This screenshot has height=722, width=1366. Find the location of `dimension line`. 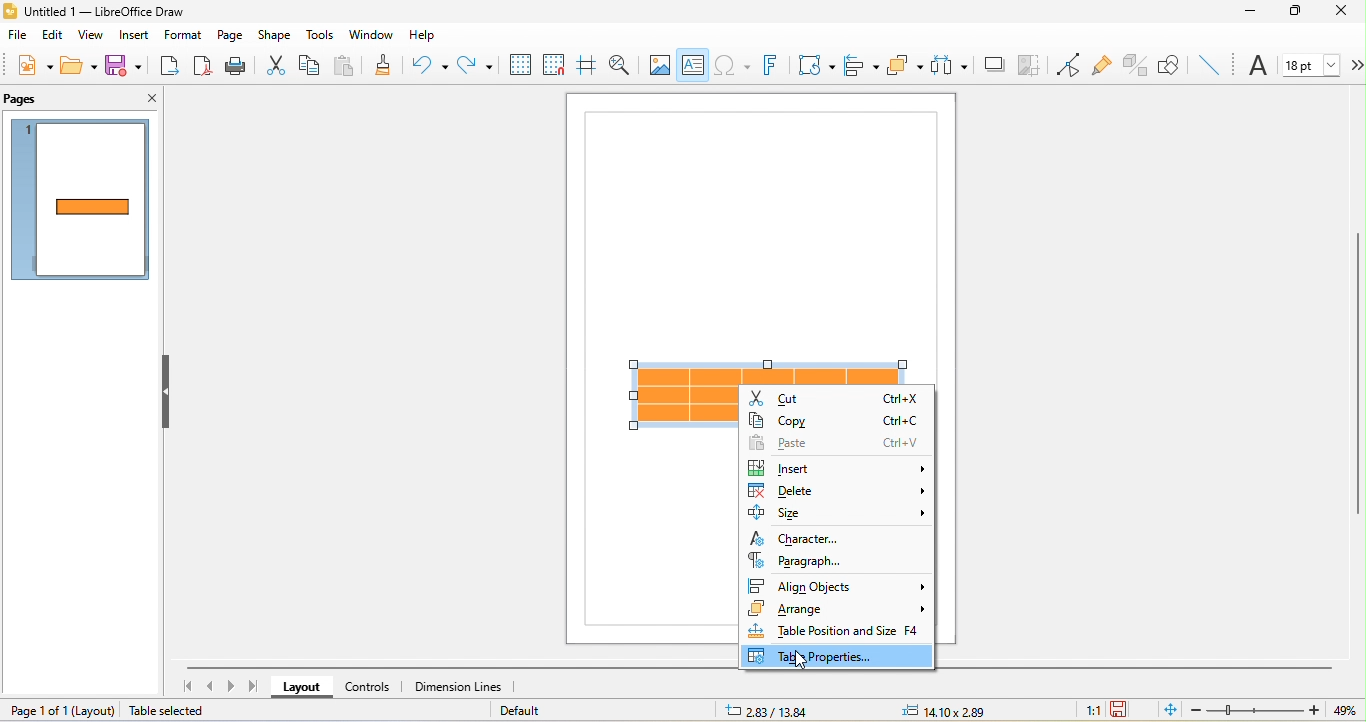

dimension line is located at coordinates (457, 685).